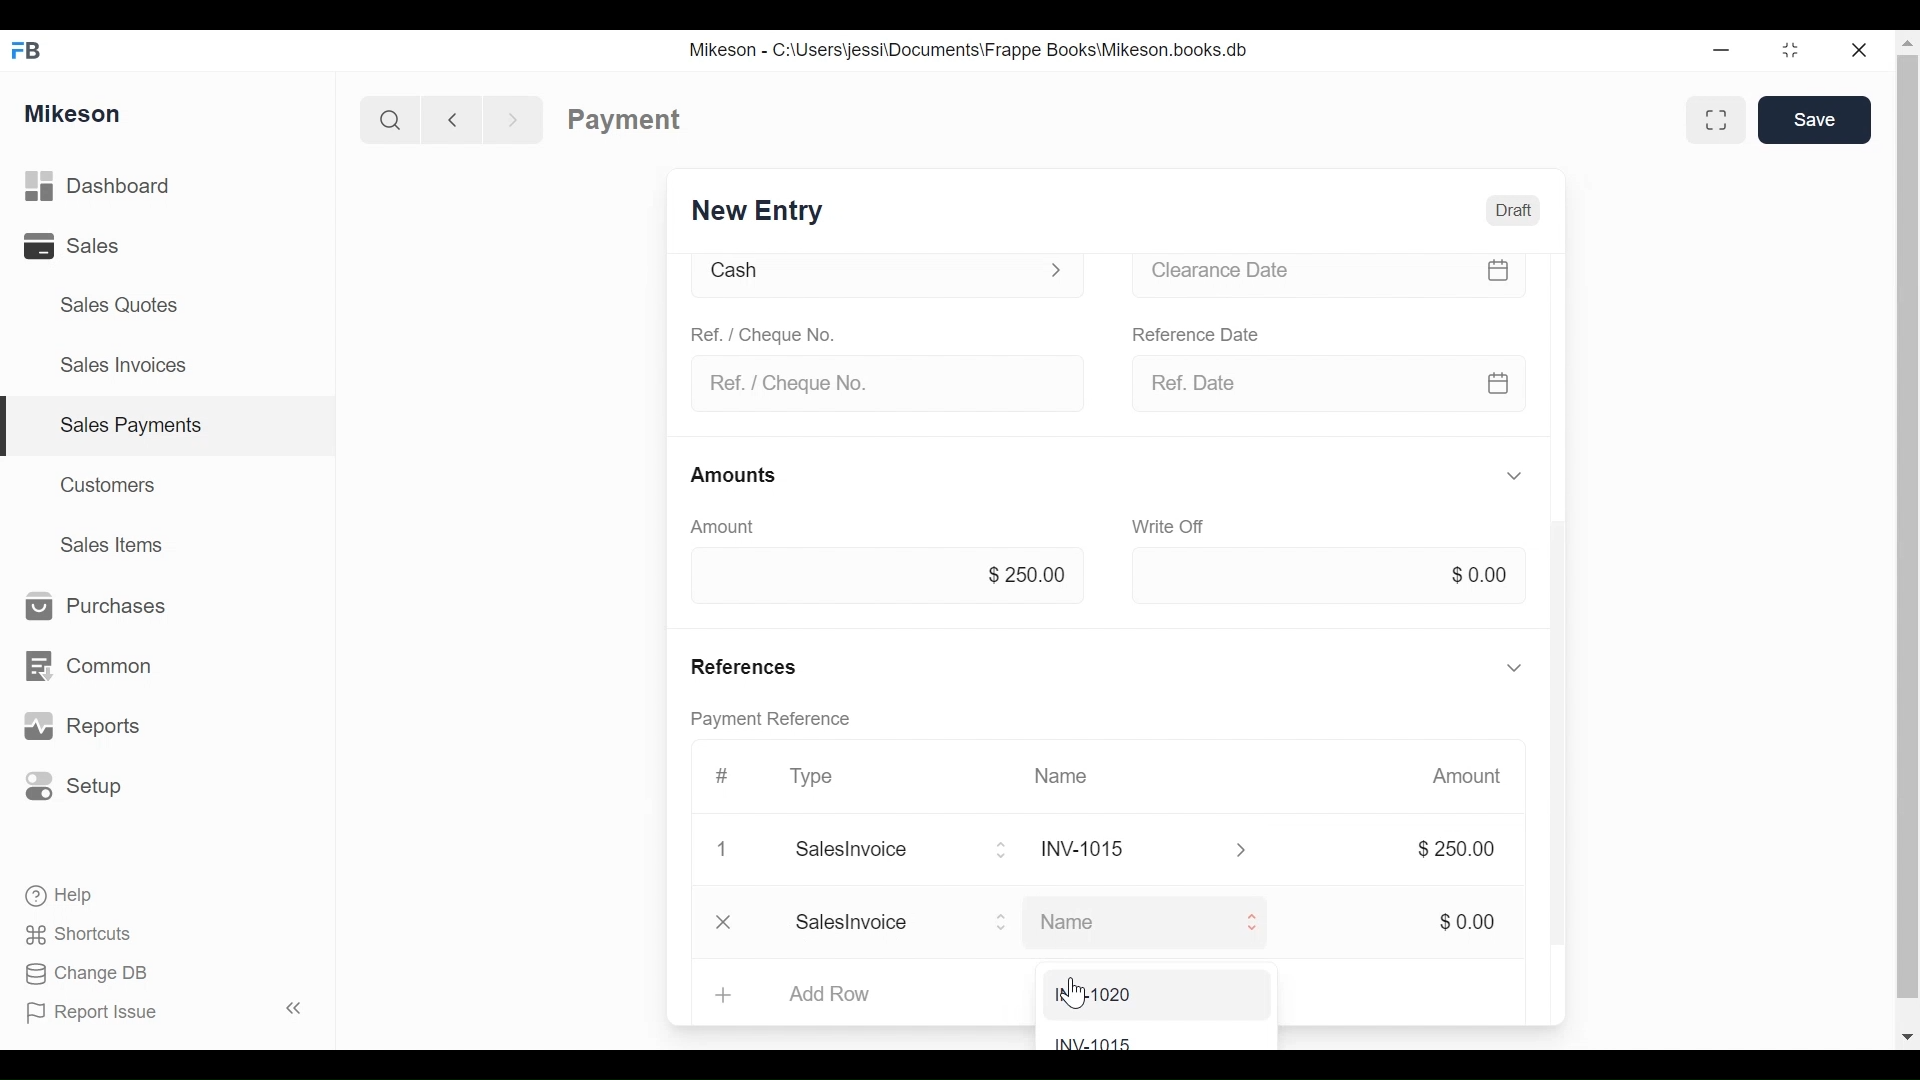 This screenshot has width=1920, height=1080. Describe the element at coordinates (1813, 121) in the screenshot. I see `Save` at that location.